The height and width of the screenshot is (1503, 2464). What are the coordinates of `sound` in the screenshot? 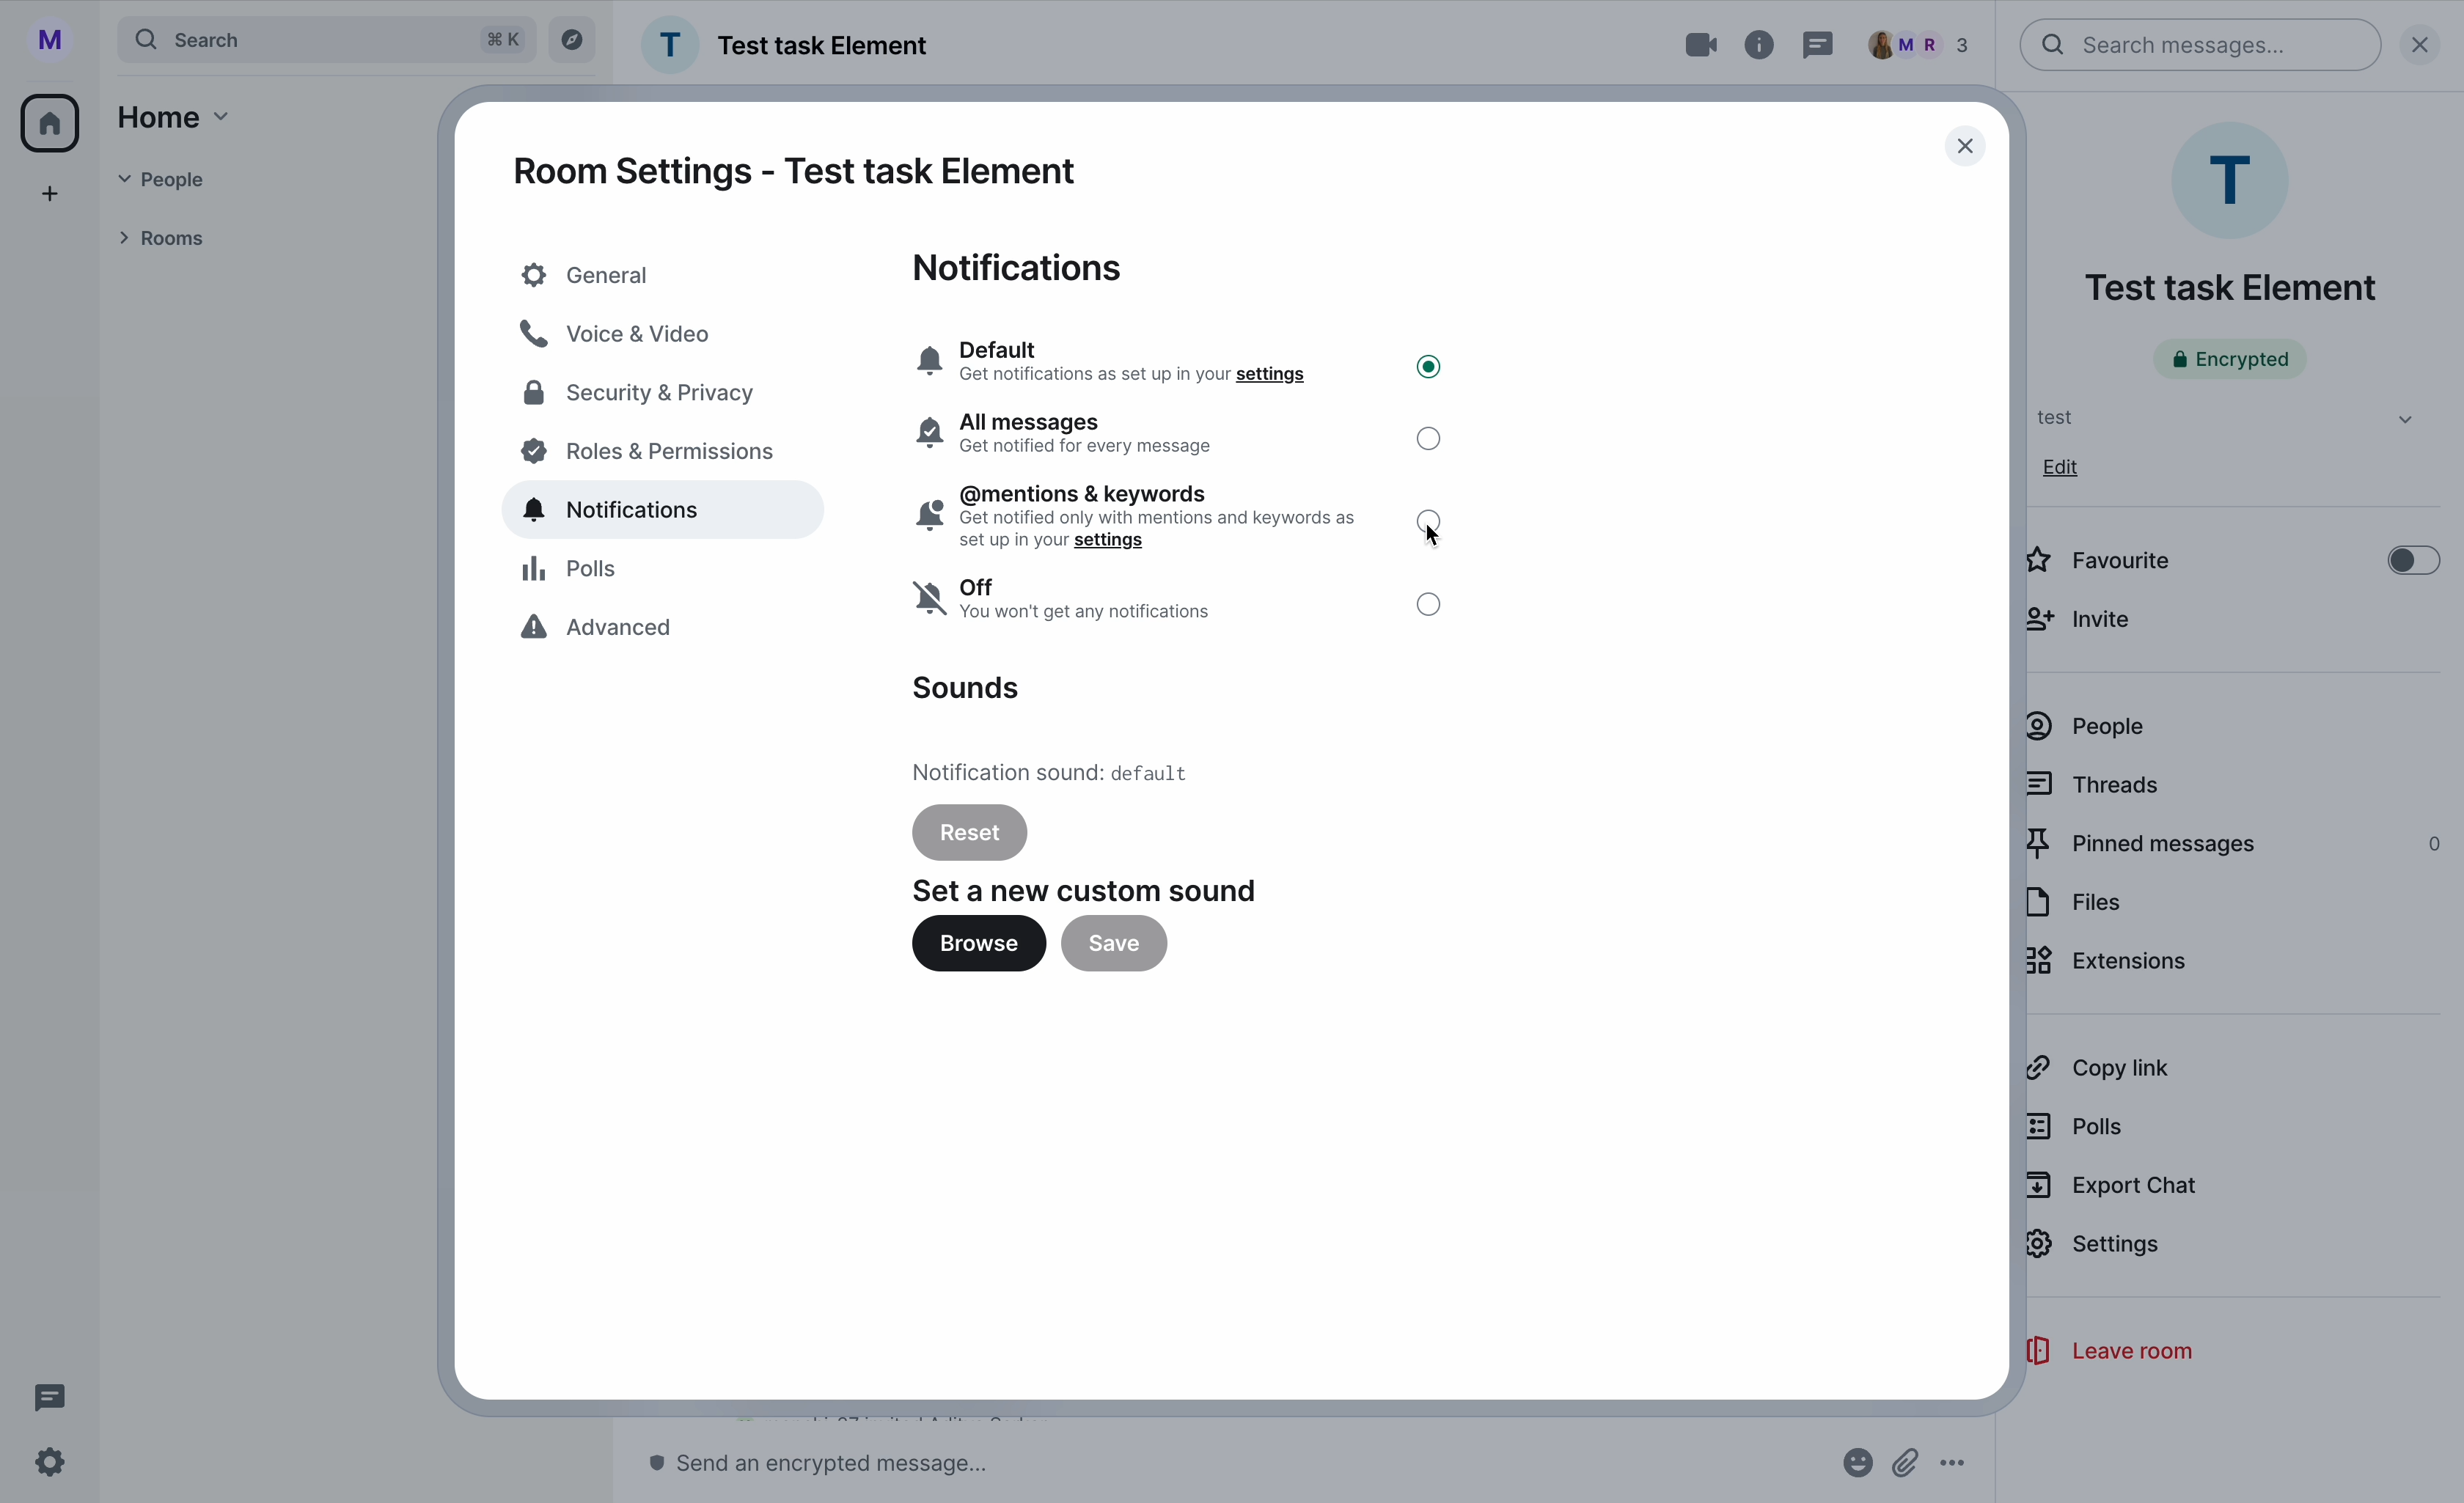 It's located at (965, 688).